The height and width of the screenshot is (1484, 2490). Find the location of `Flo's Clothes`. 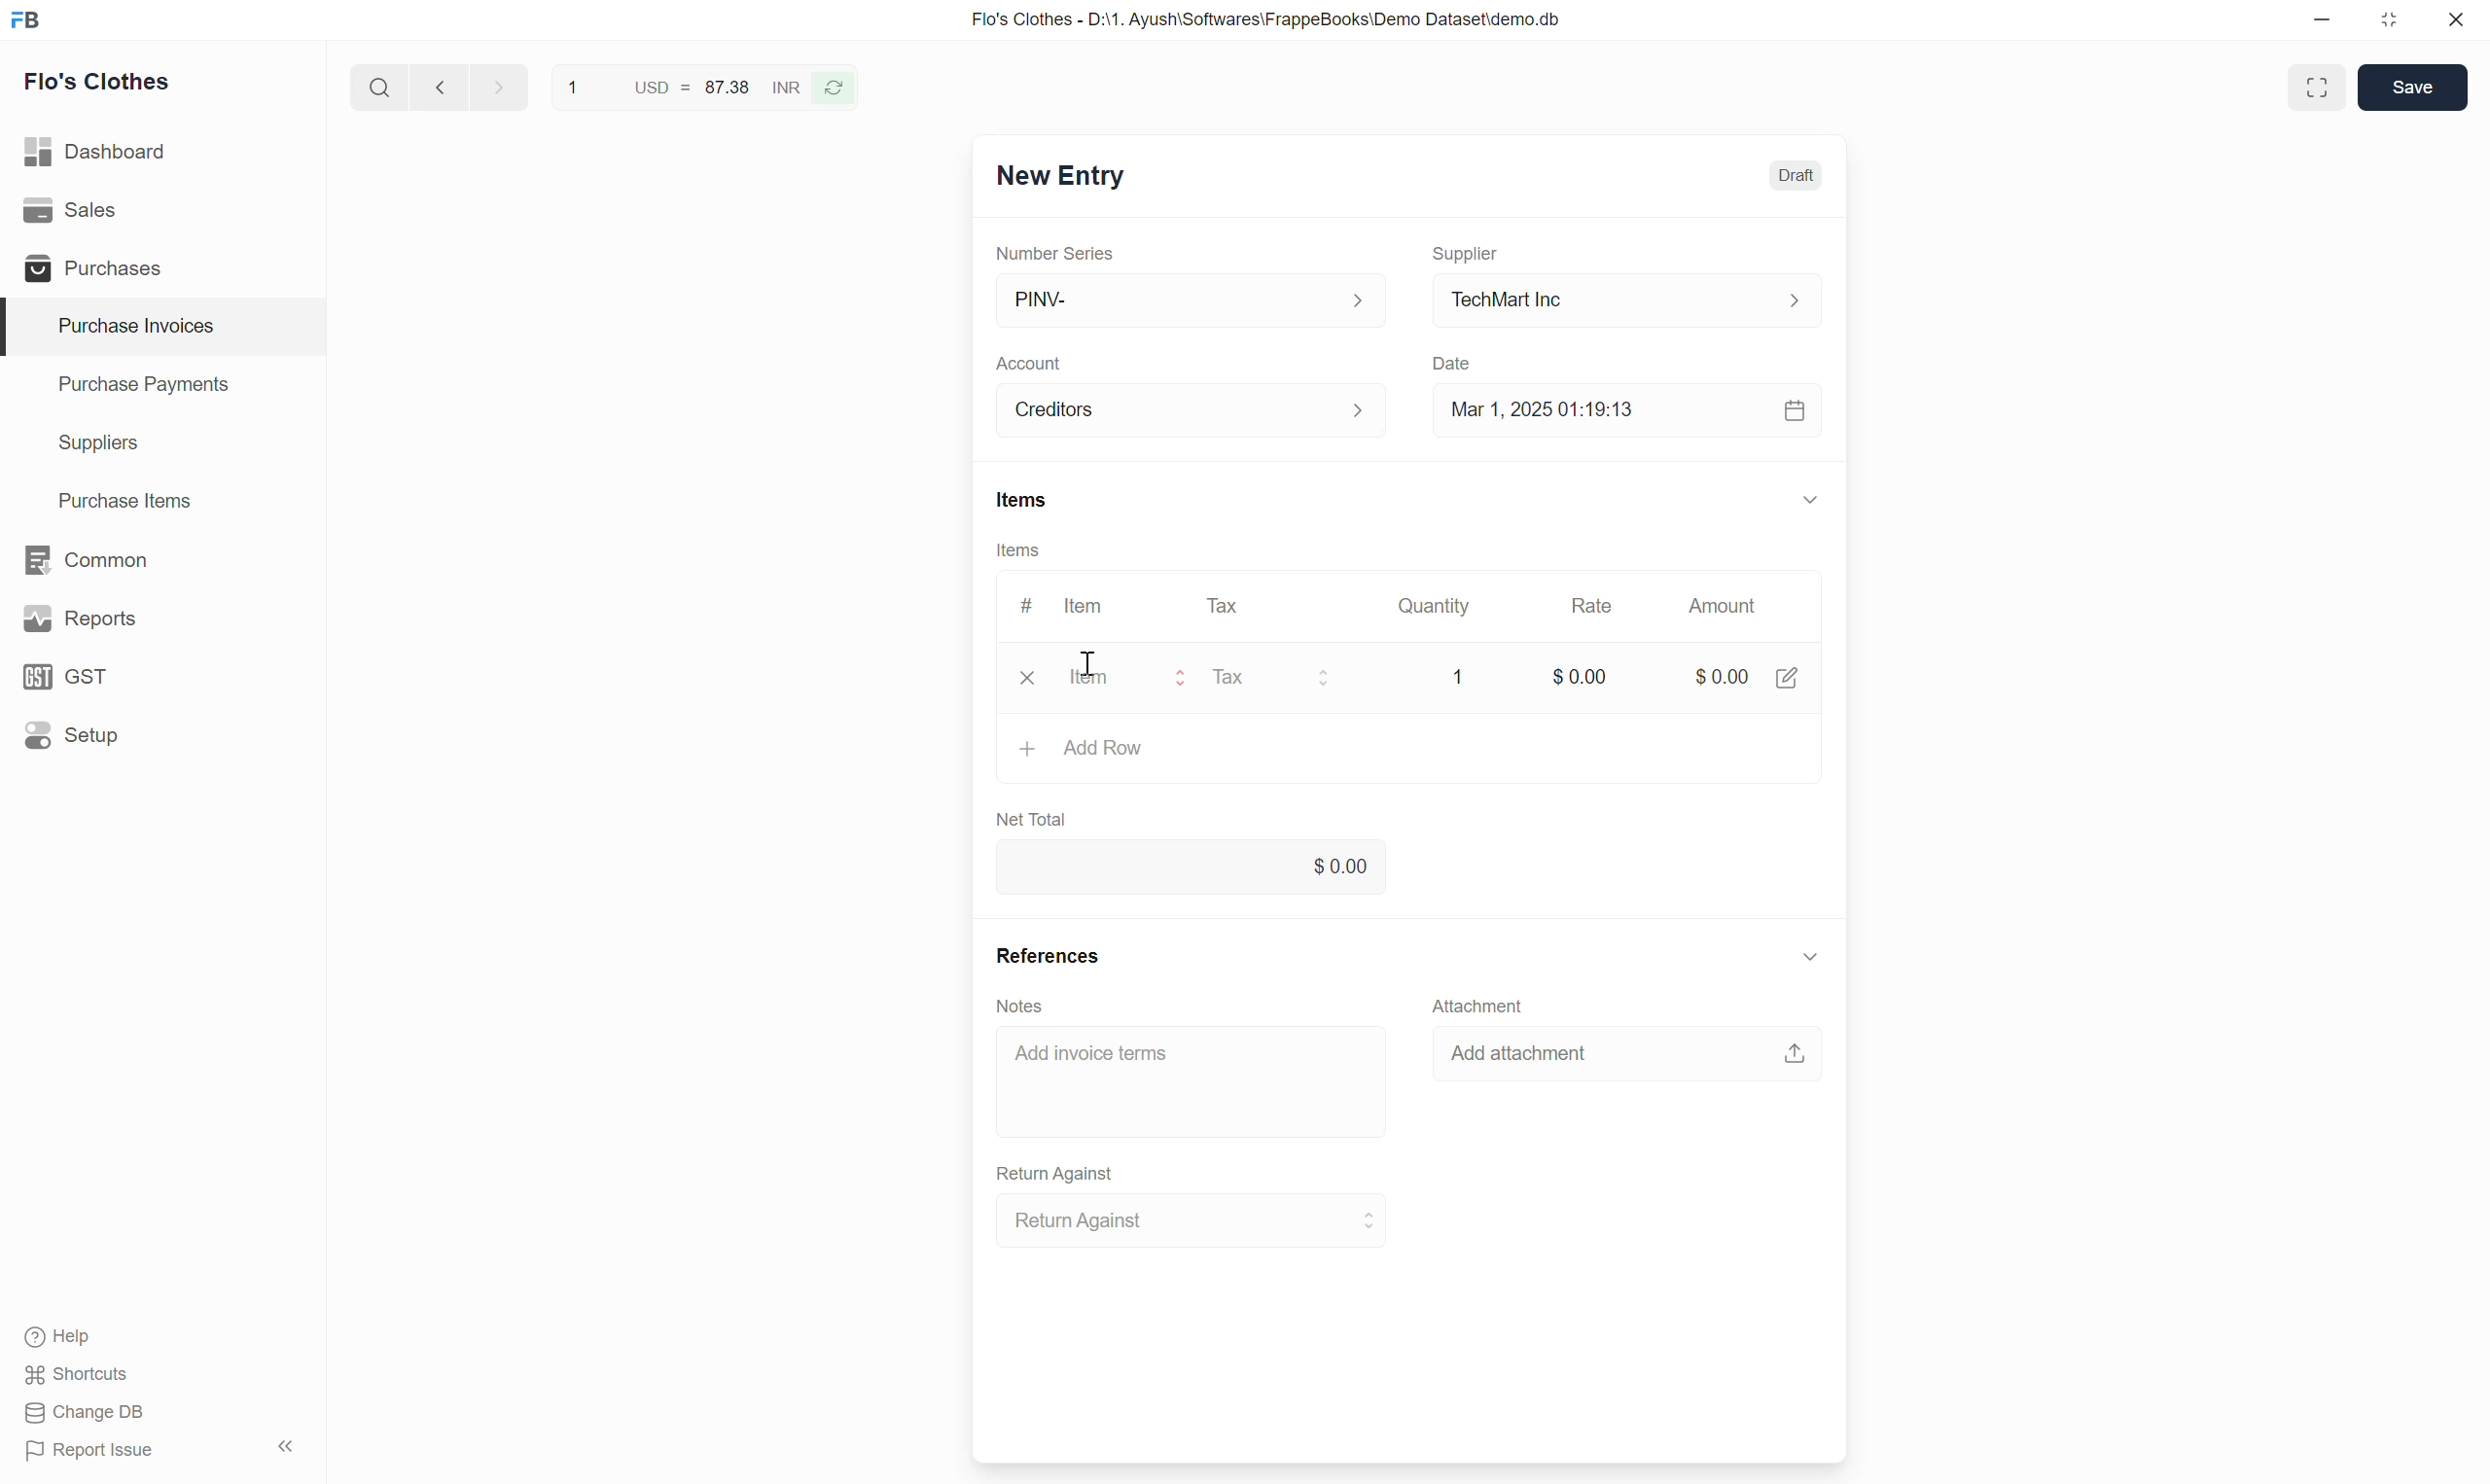

Flo's Clothes is located at coordinates (101, 85).